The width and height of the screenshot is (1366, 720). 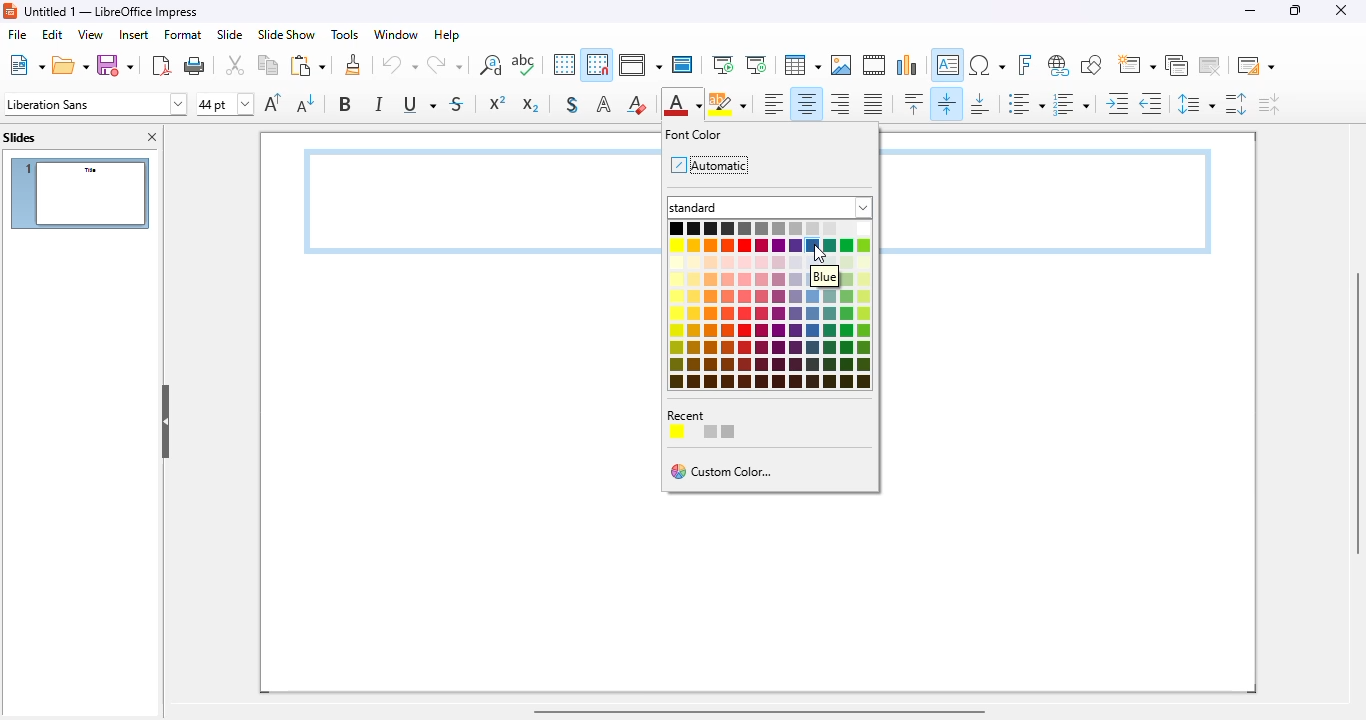 I want to click on toggle unordered list, so click(x=1026, y=104).